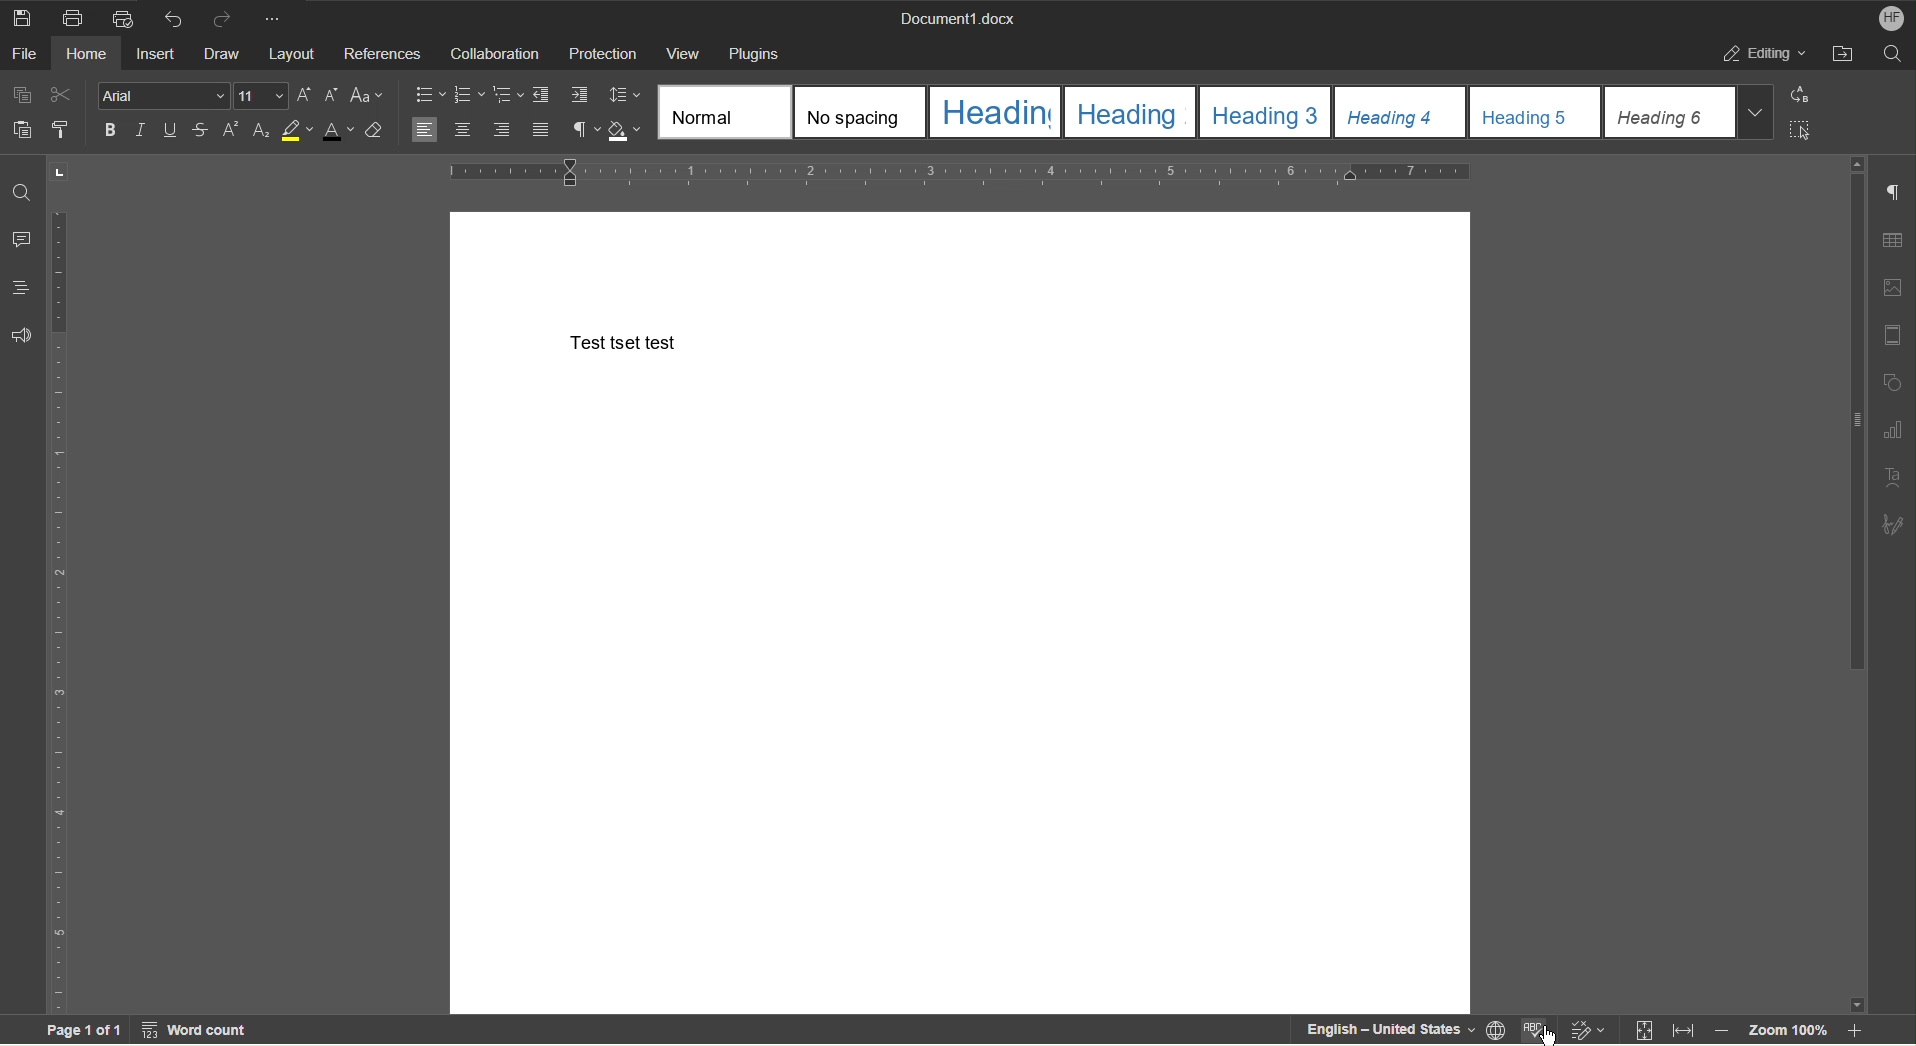  What do you see at coordinates (954, 175) in the screenshot?
I see `Horizontal Ruler` at bounding box center [954, 175].